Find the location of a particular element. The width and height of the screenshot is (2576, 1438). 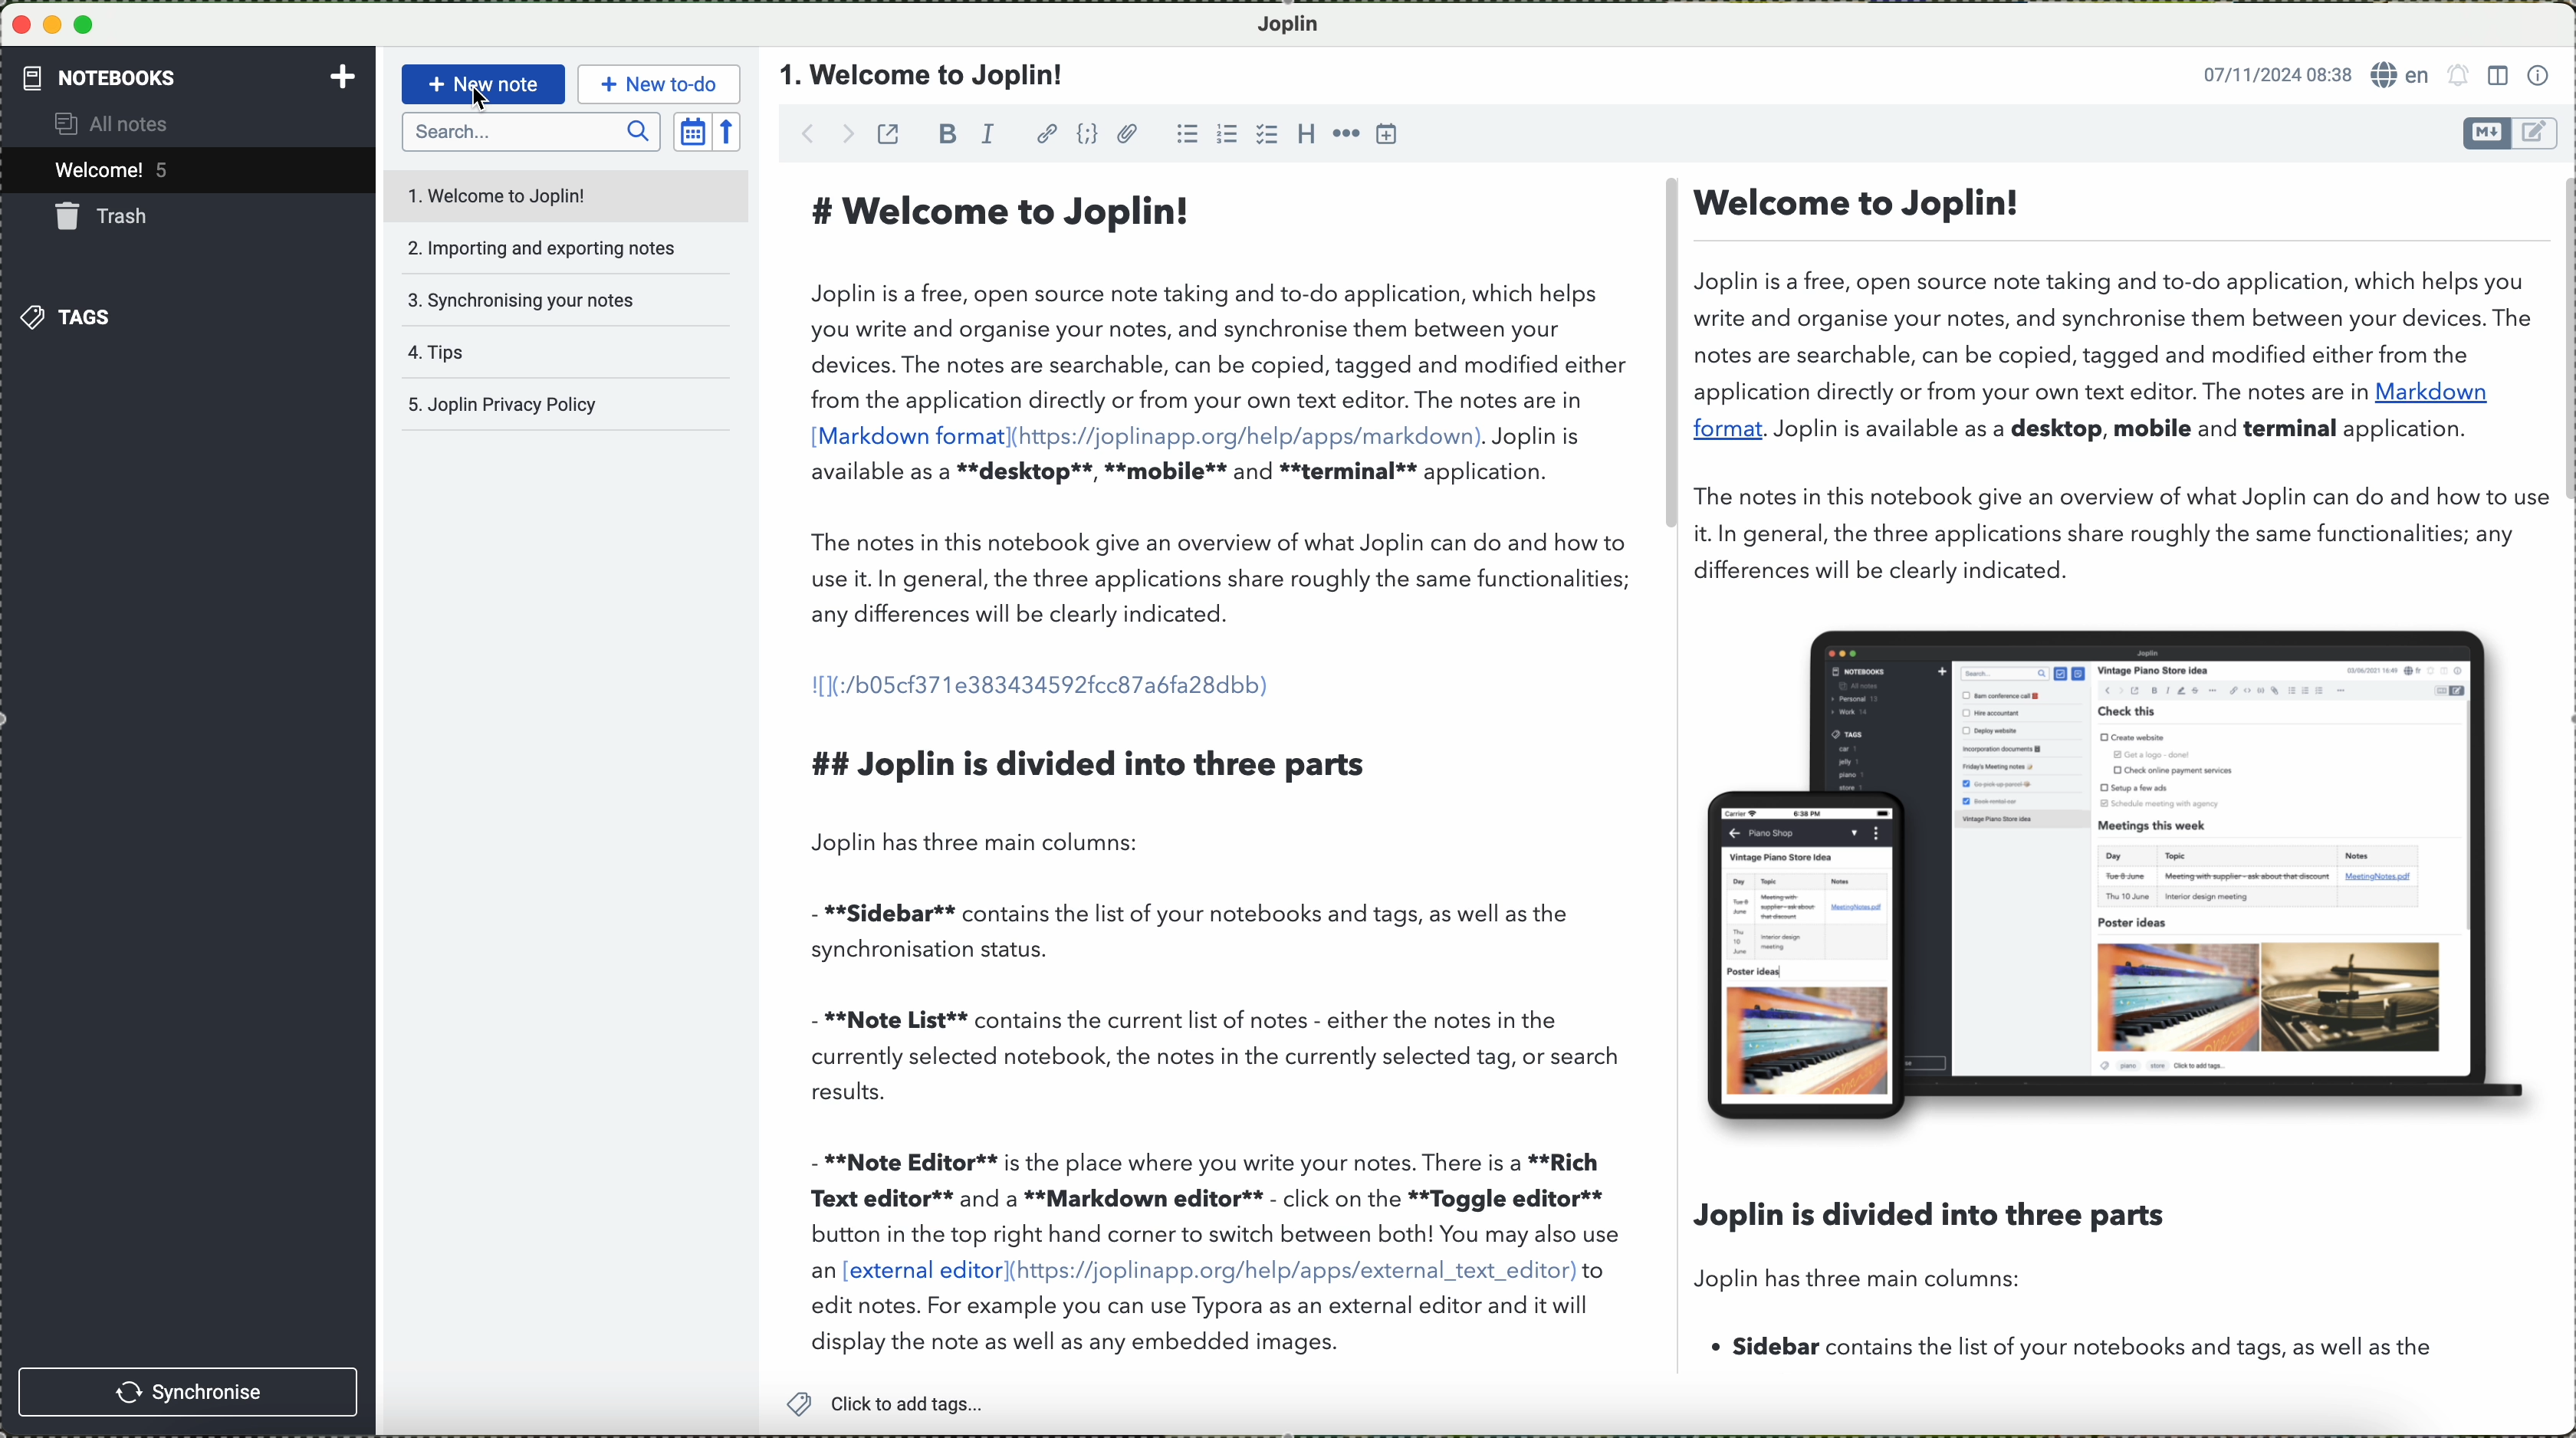

worksapce is located at coordinates (1666, 775).